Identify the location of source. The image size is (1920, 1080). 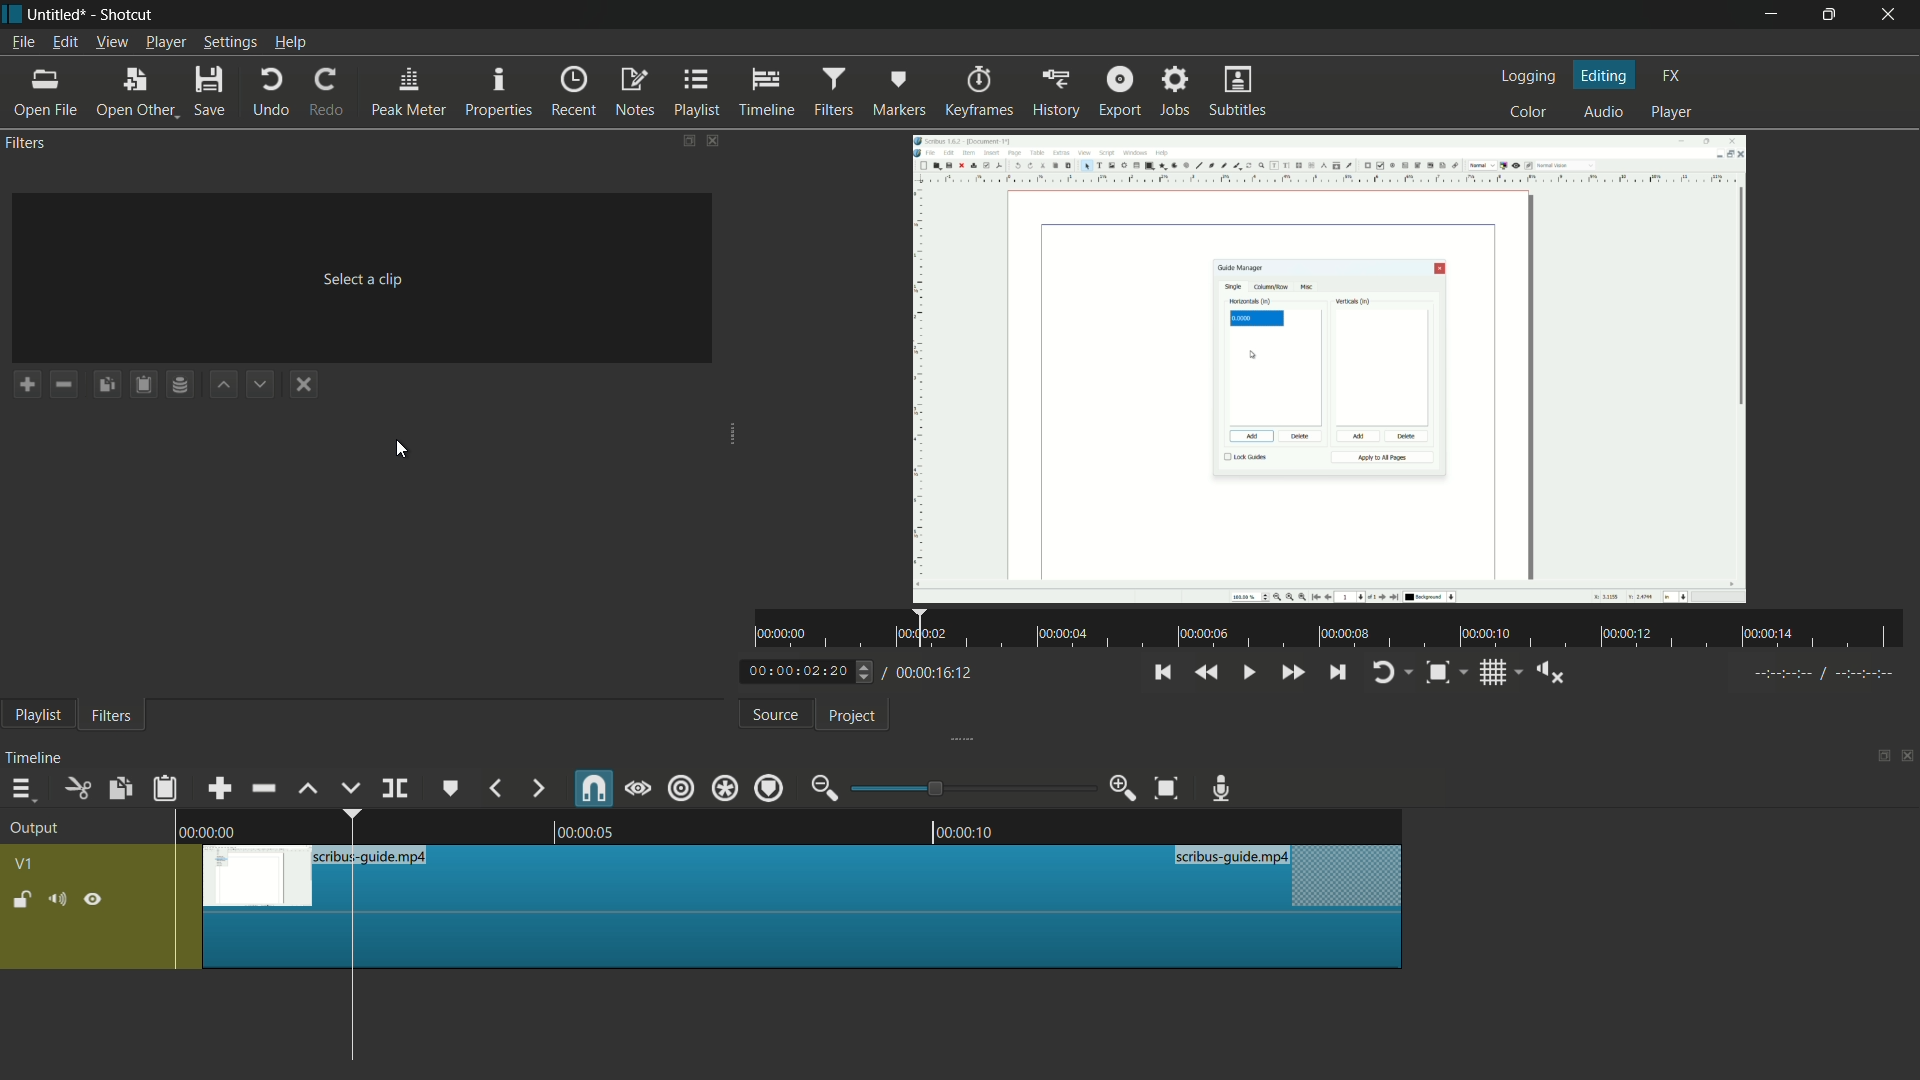
(776, 715).